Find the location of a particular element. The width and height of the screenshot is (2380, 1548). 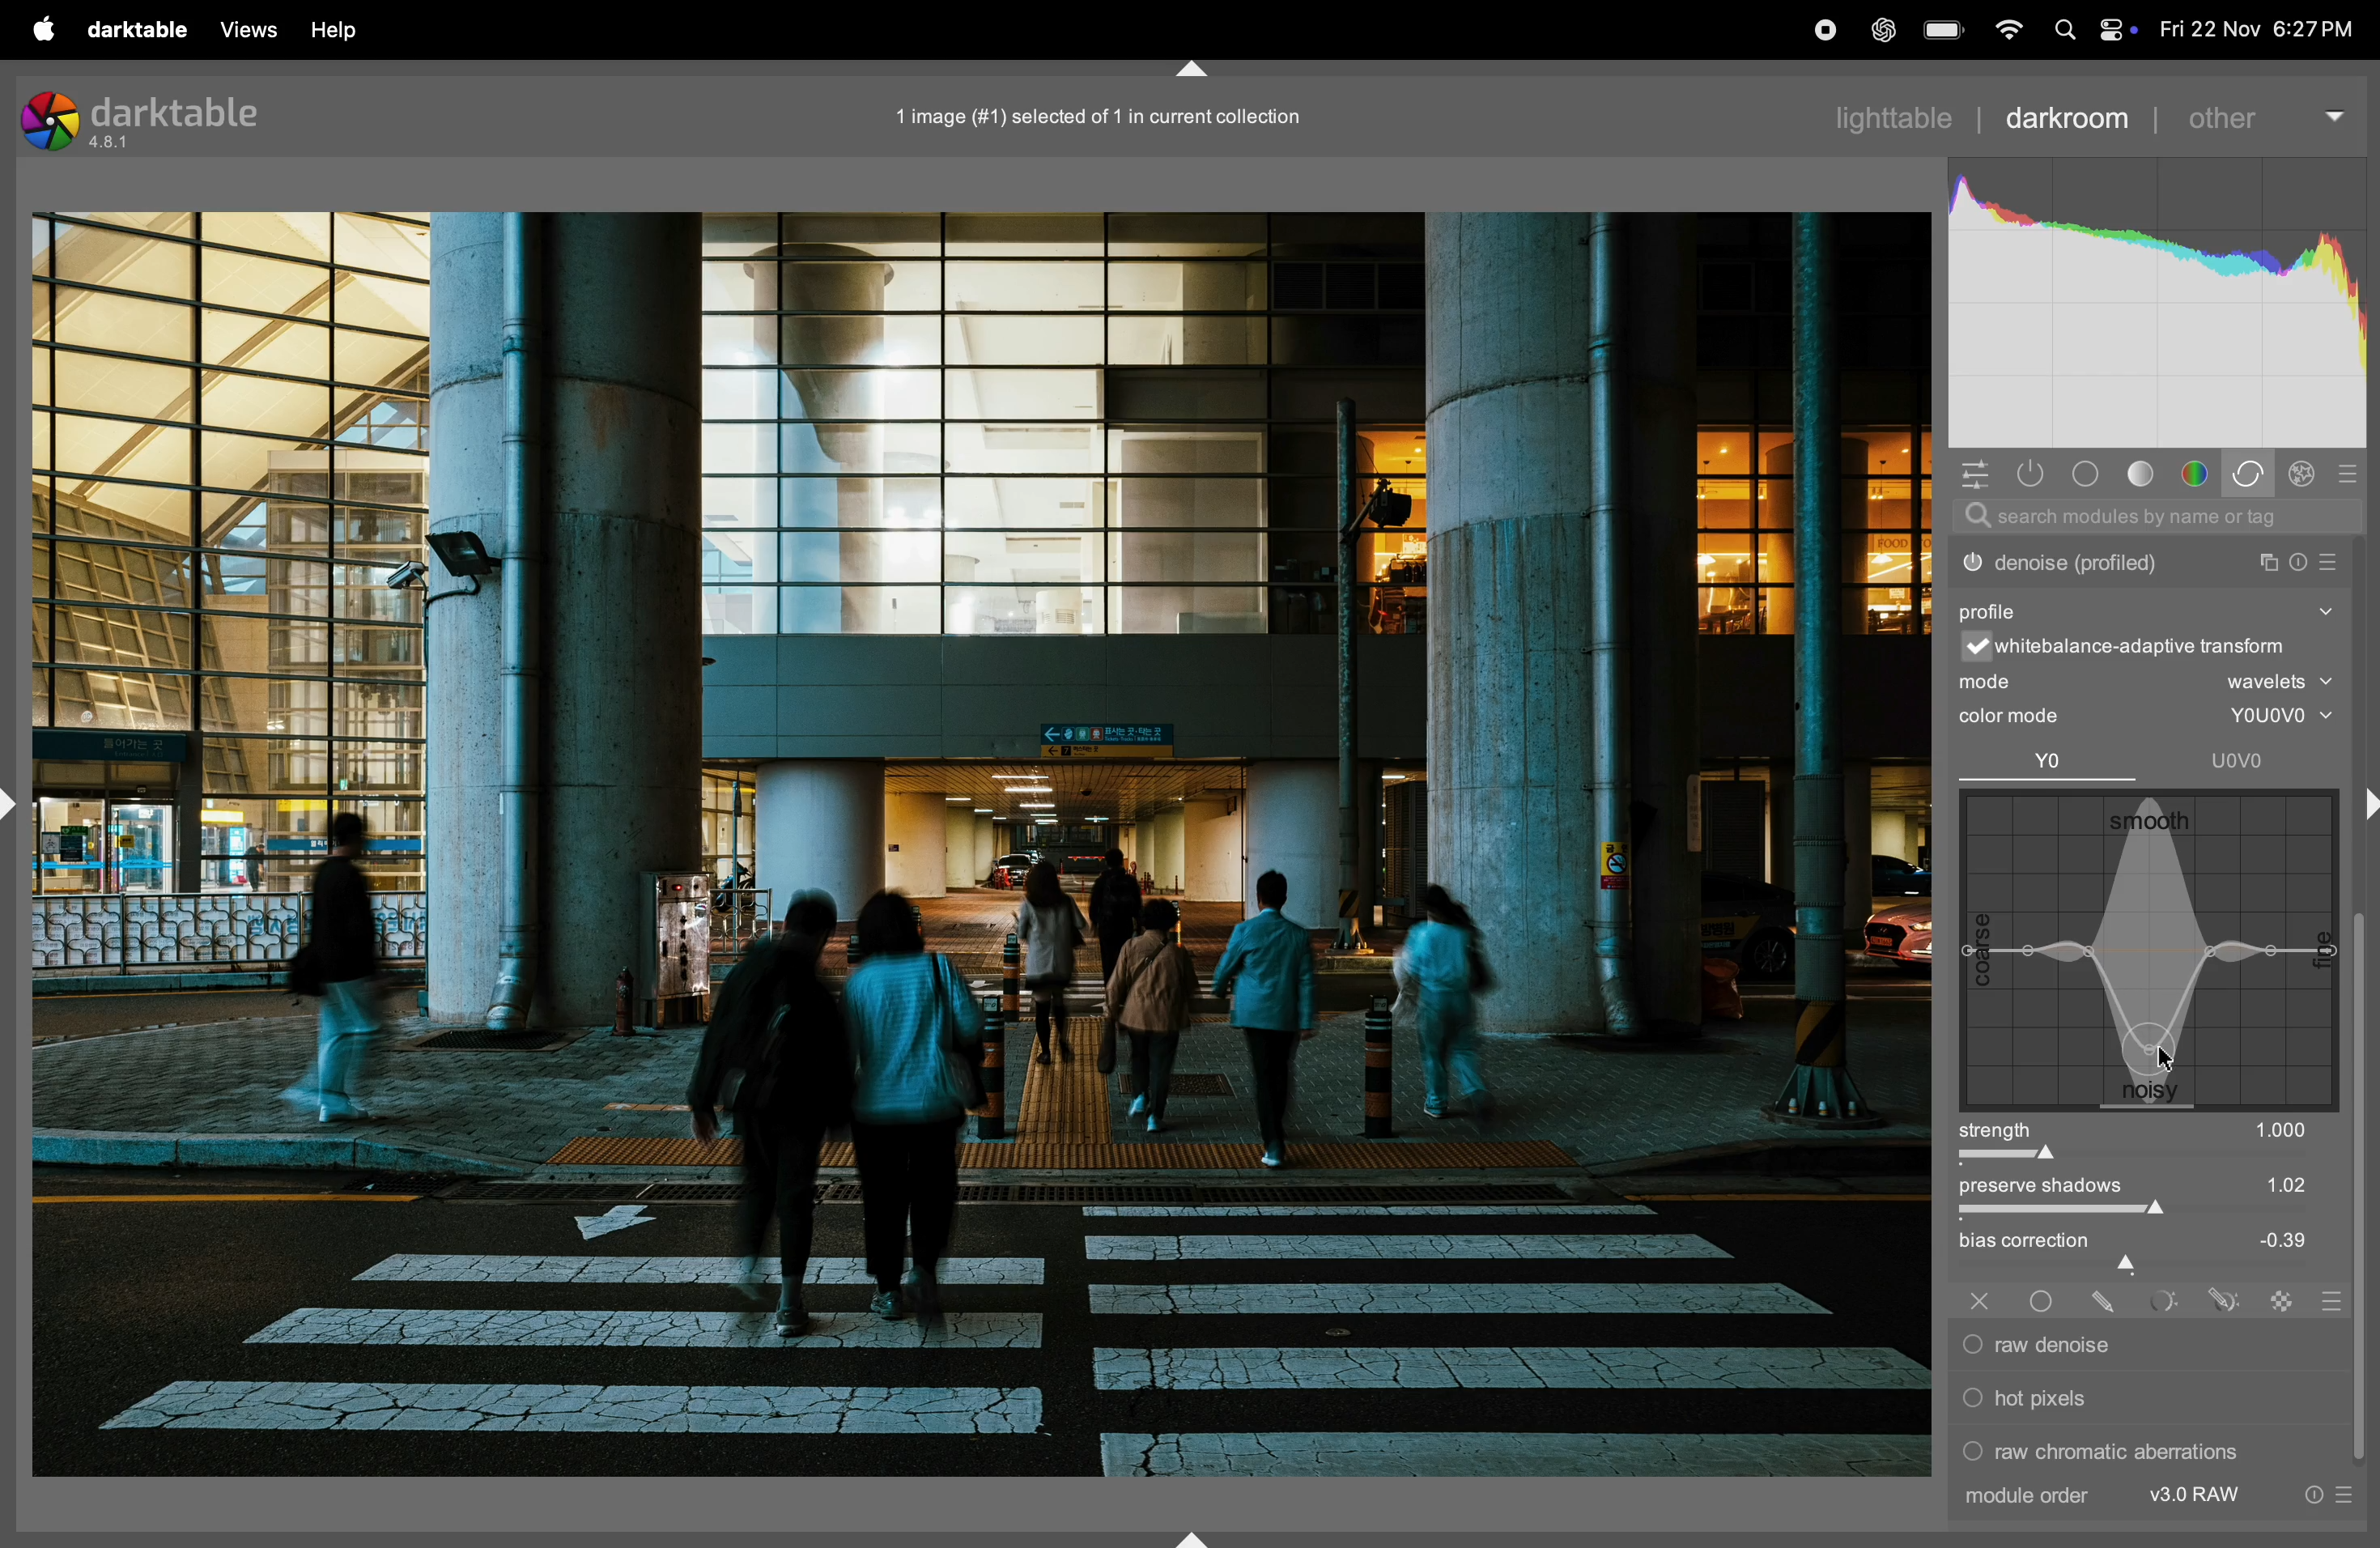

blending options is located at coordinates (2330, 1300).